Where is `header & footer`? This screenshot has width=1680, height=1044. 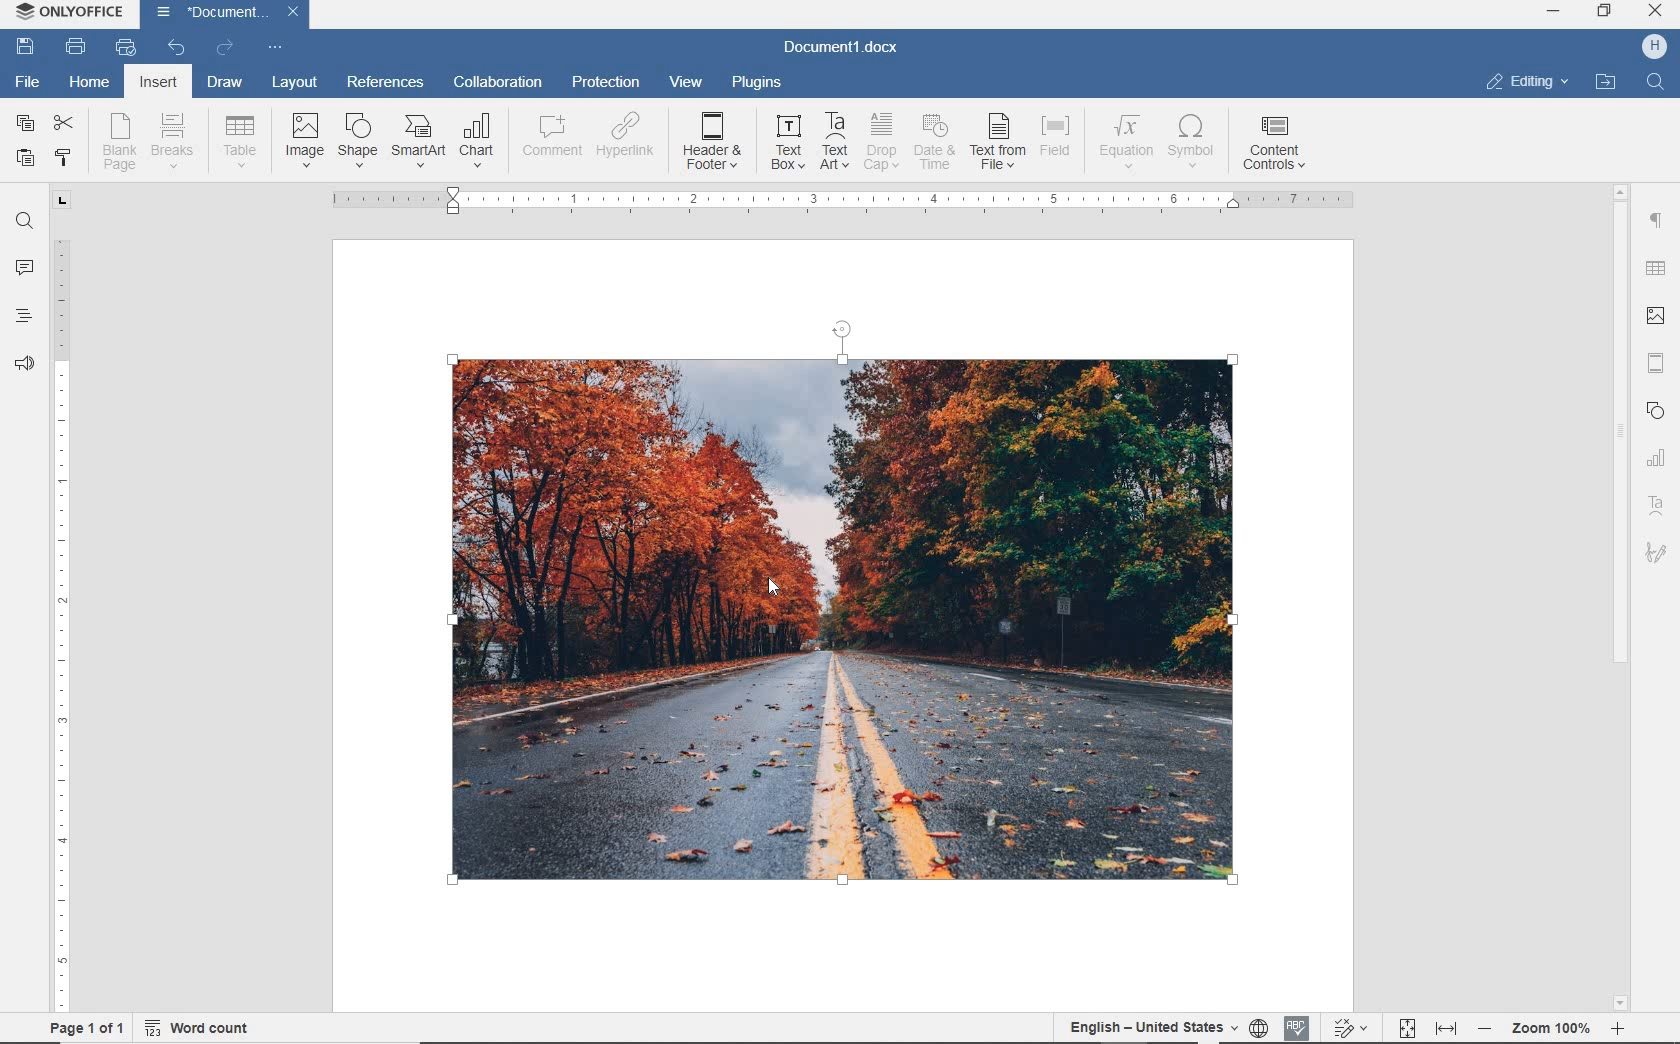
header & footer is located at coordinates (1657, 361).